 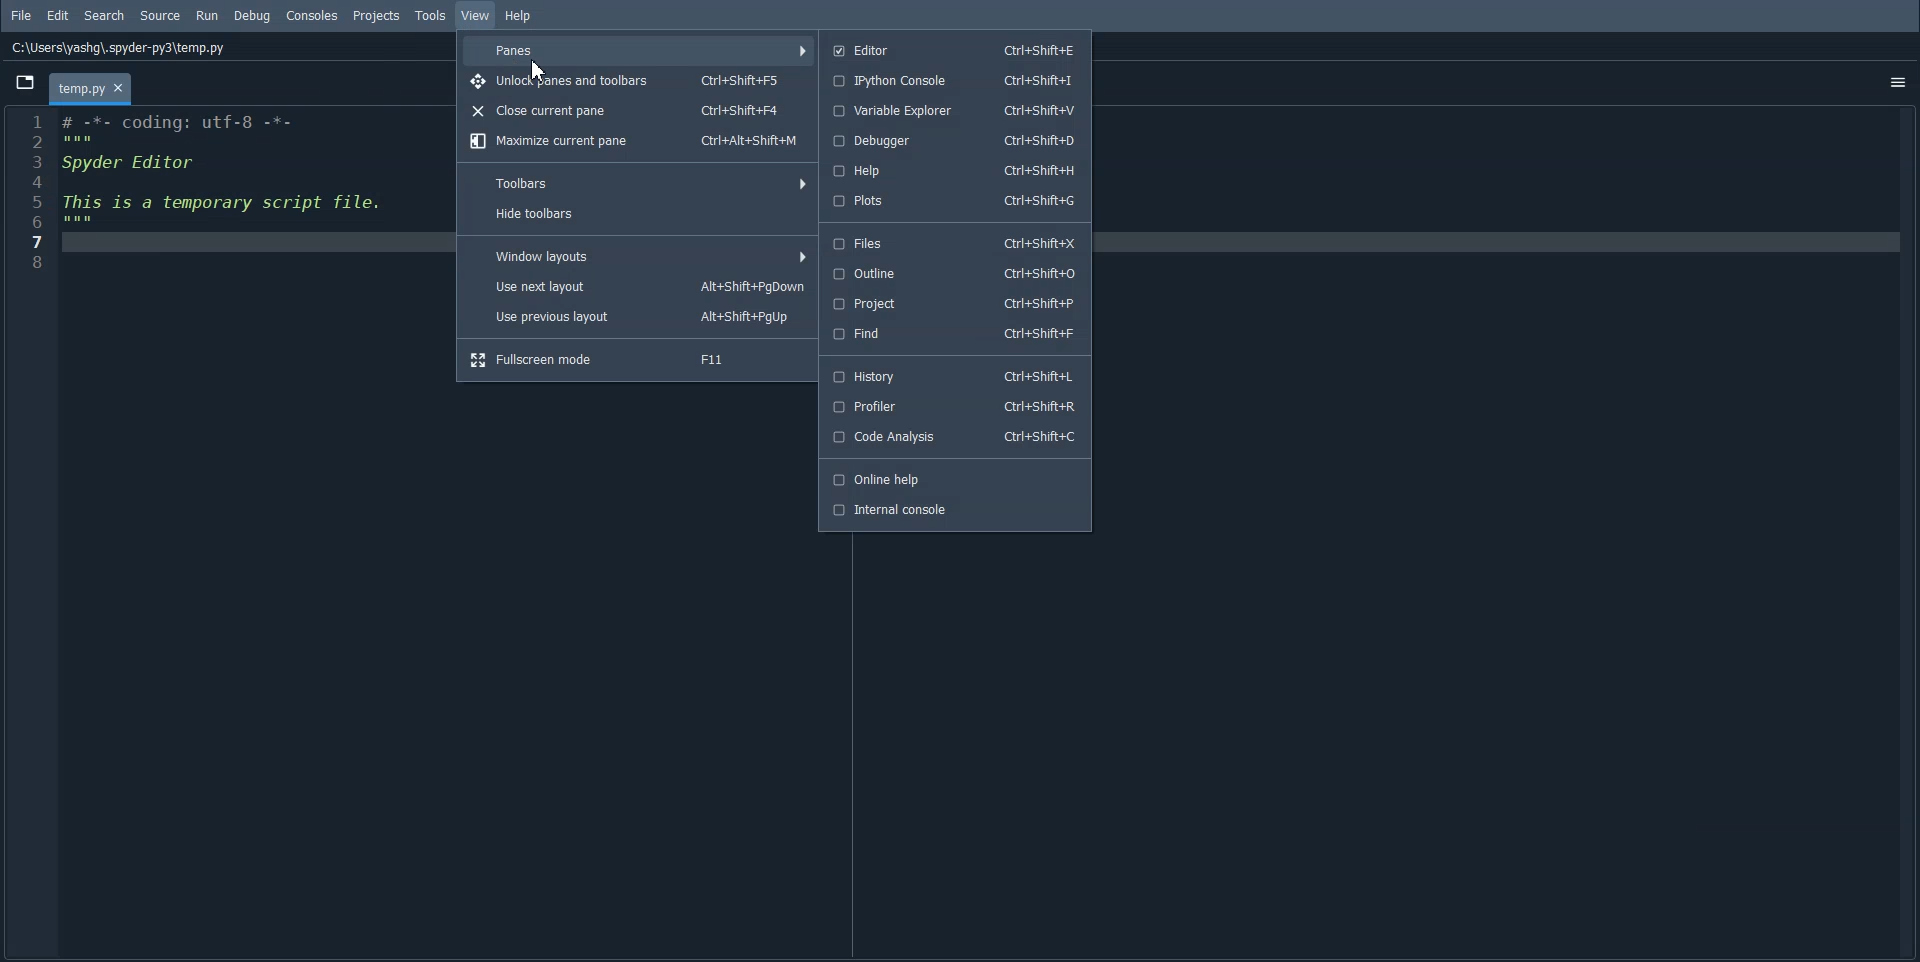 I want to click on current file tab, so click(x=93, y=87).